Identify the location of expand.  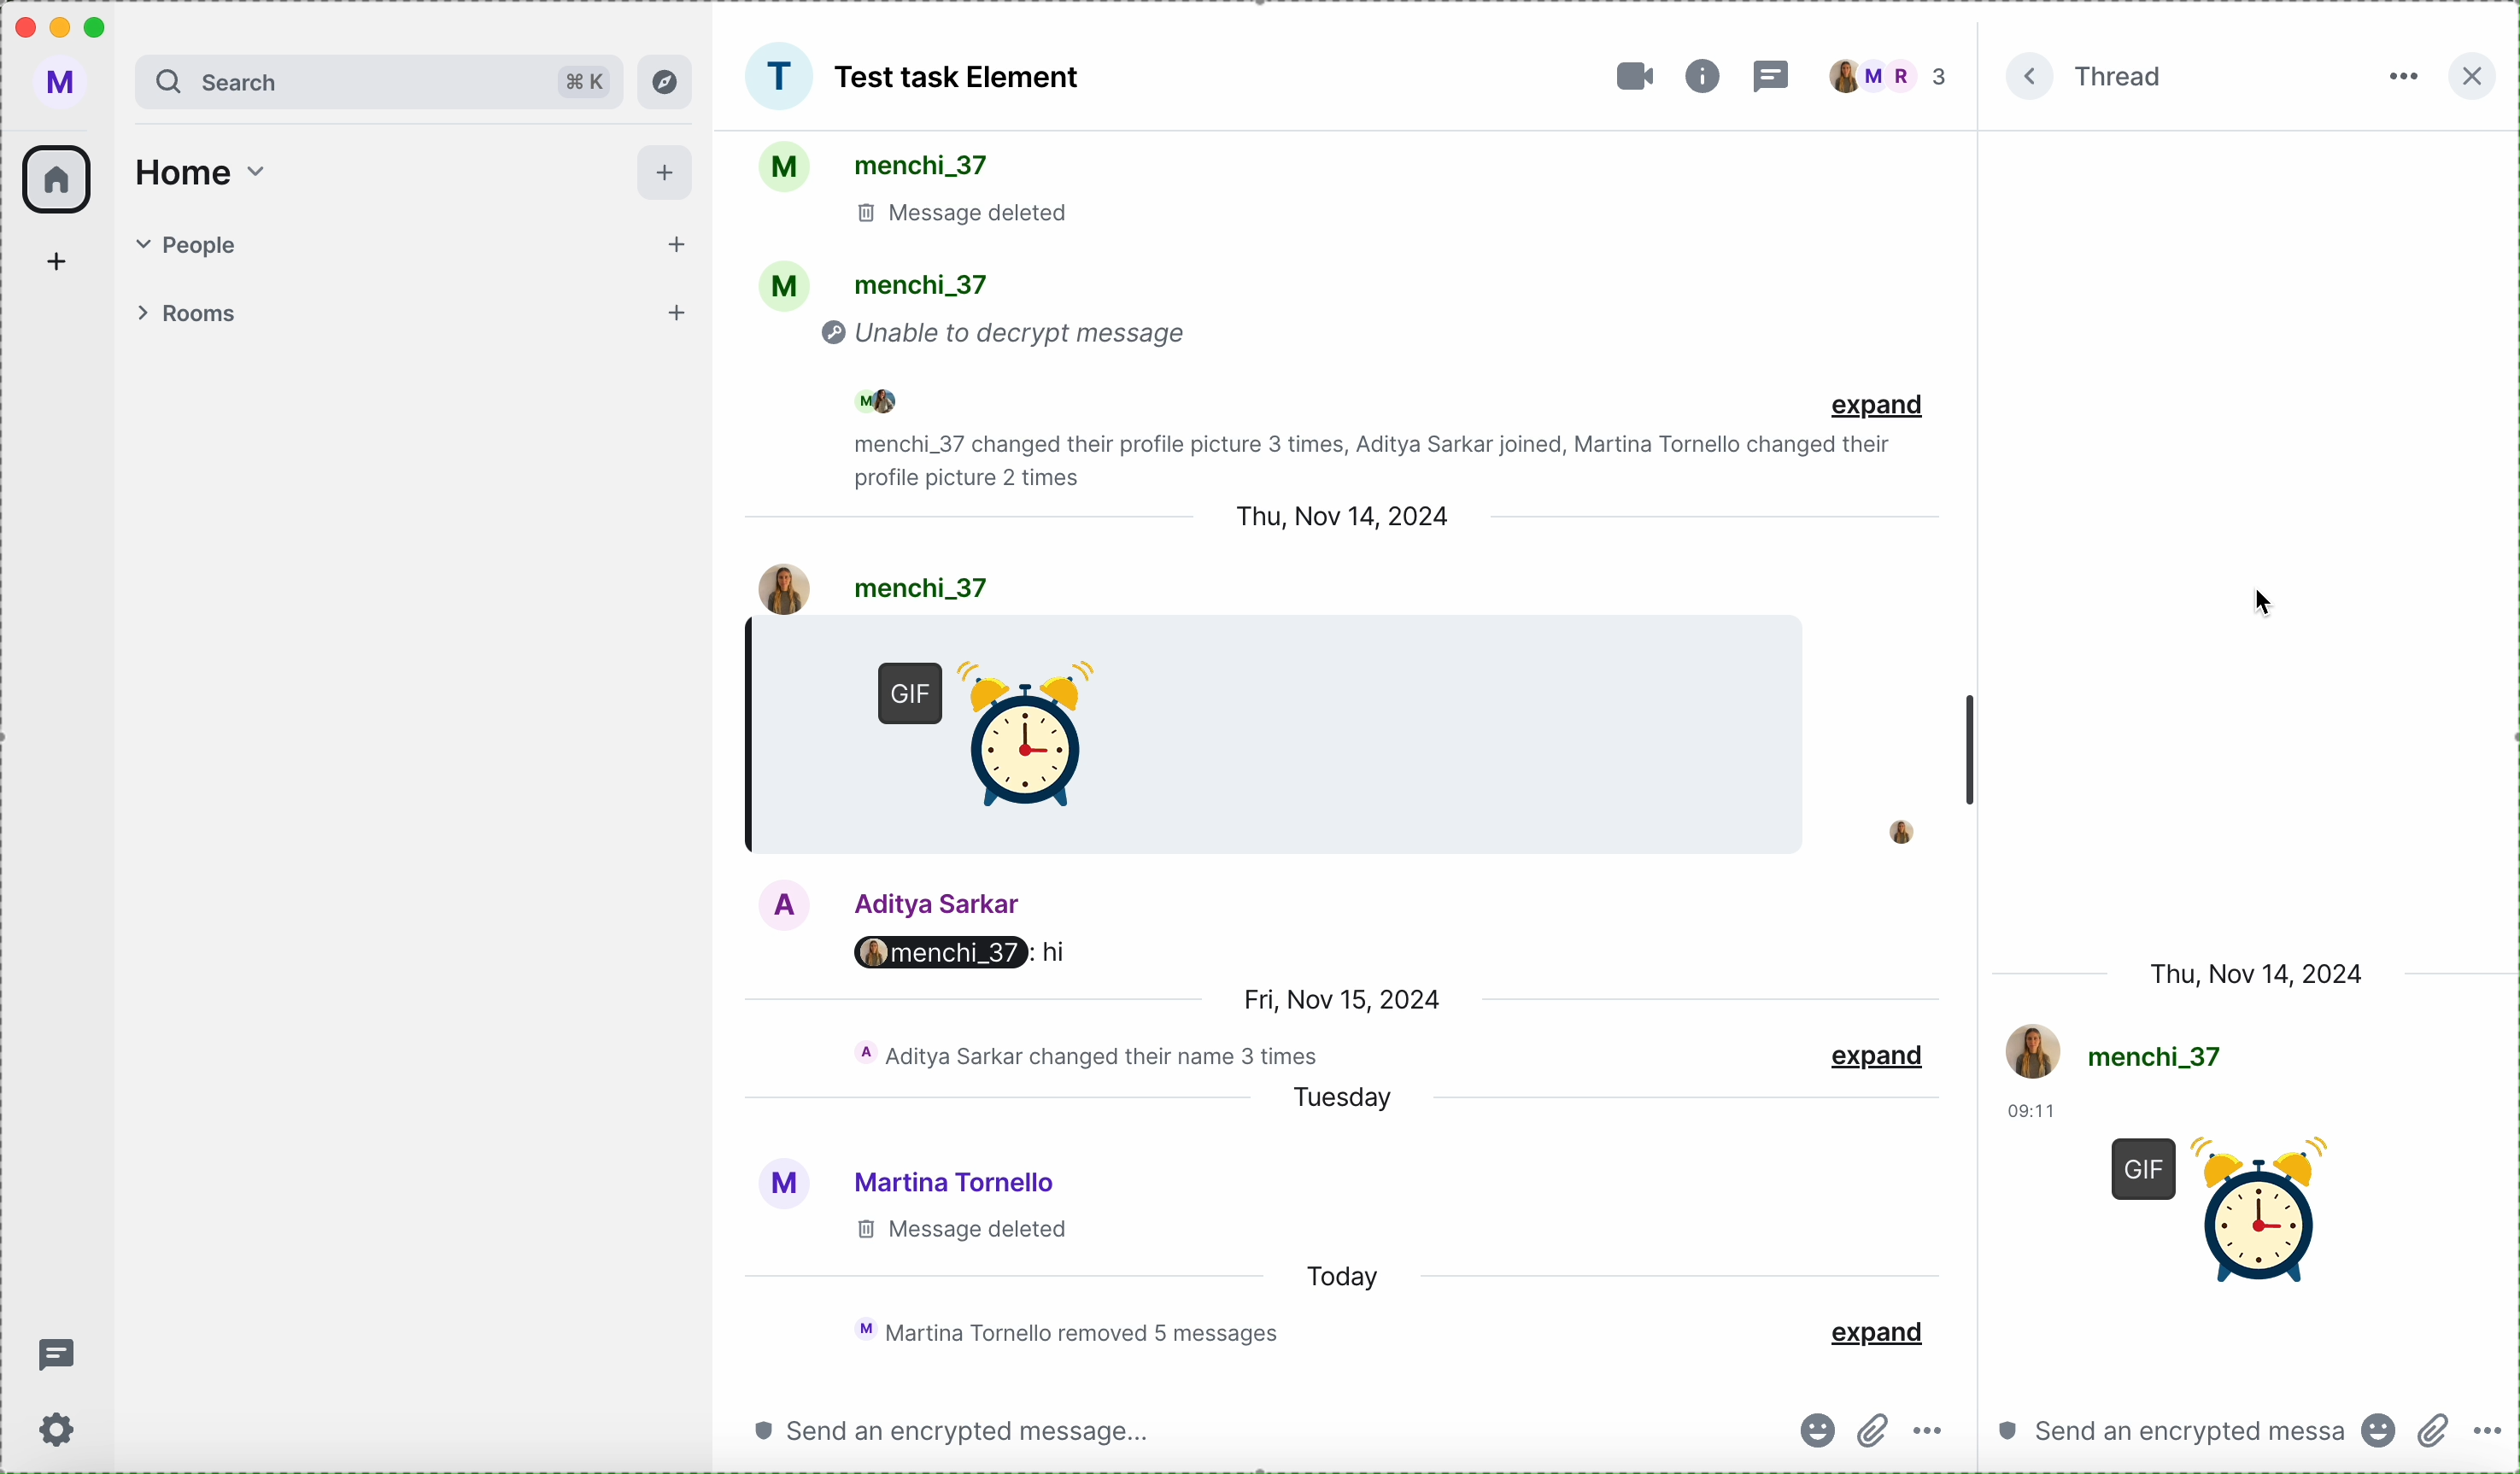
(1882, 1051).